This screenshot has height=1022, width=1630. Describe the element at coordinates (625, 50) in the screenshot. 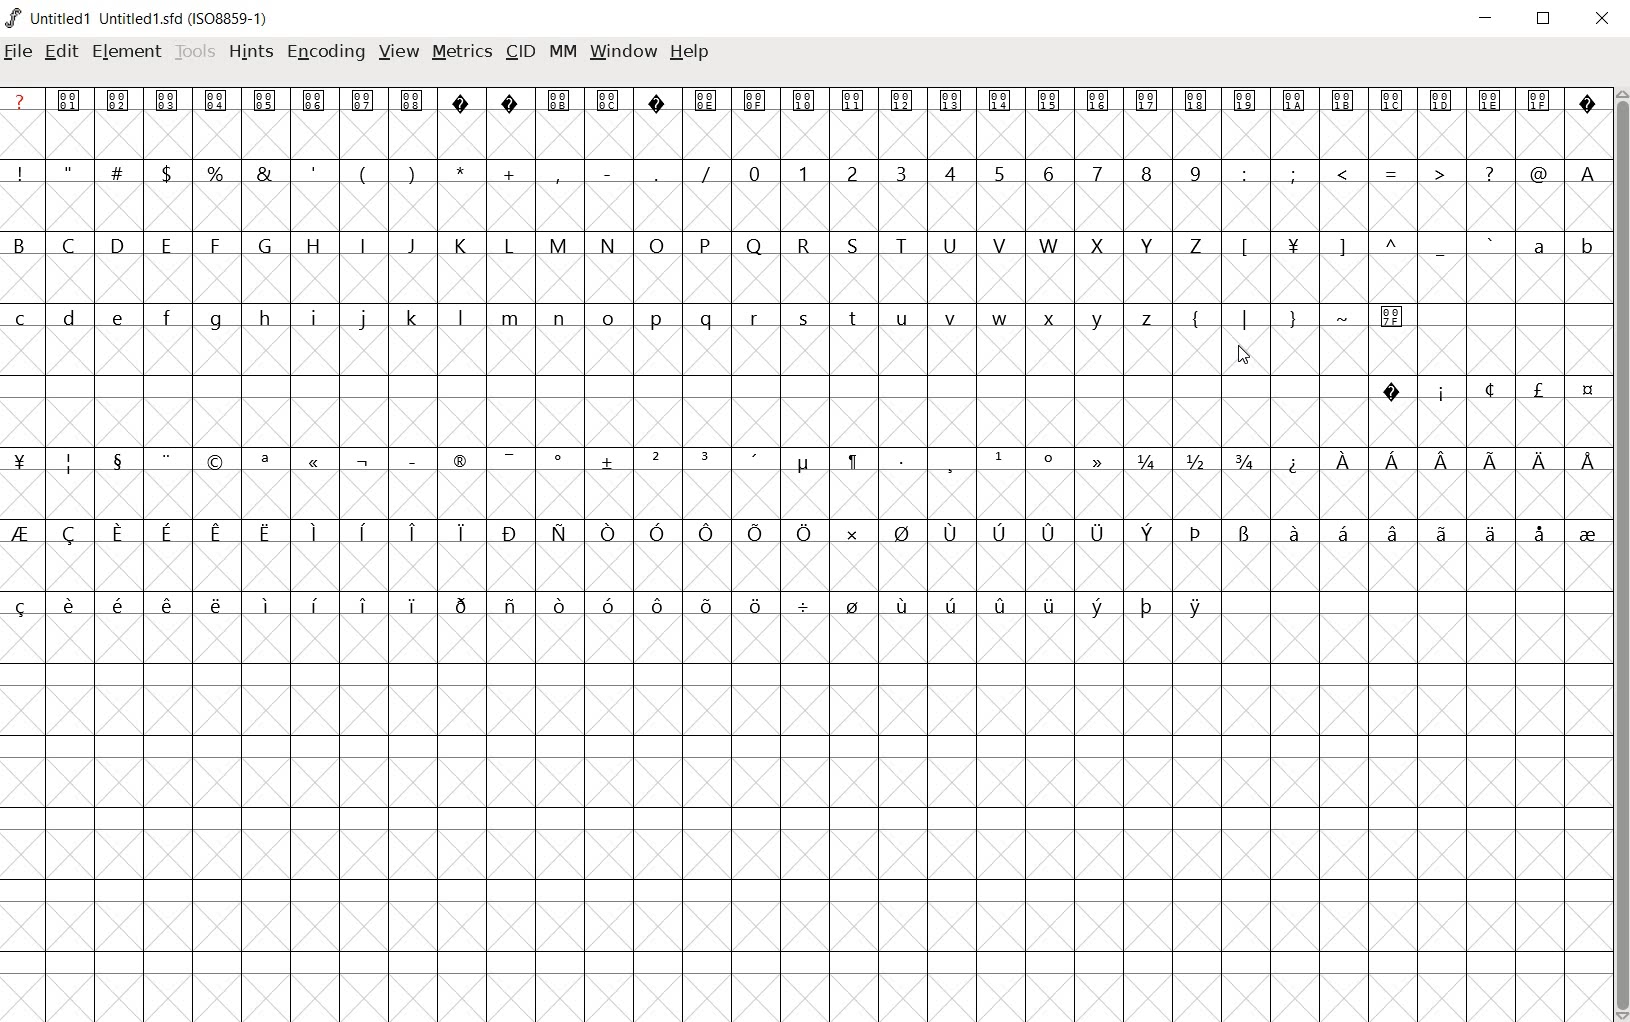

I see `window` at that location.